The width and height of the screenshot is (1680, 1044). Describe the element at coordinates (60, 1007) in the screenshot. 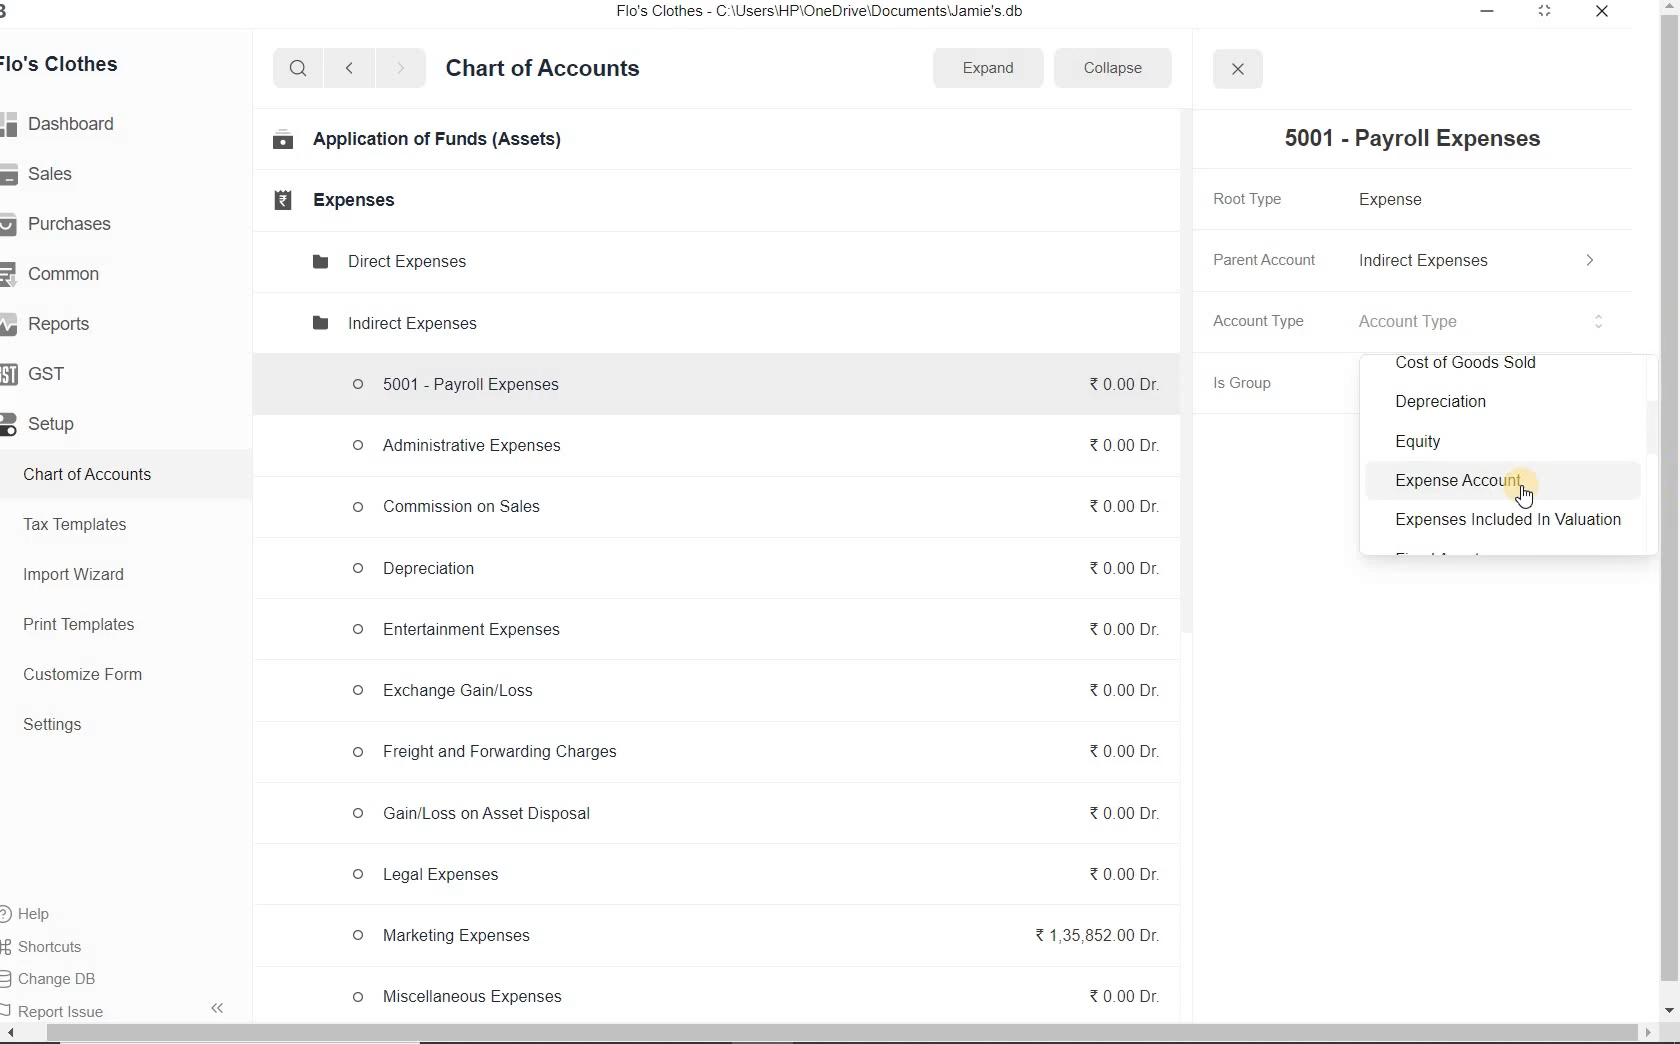

I see `Report Issue` at that location.